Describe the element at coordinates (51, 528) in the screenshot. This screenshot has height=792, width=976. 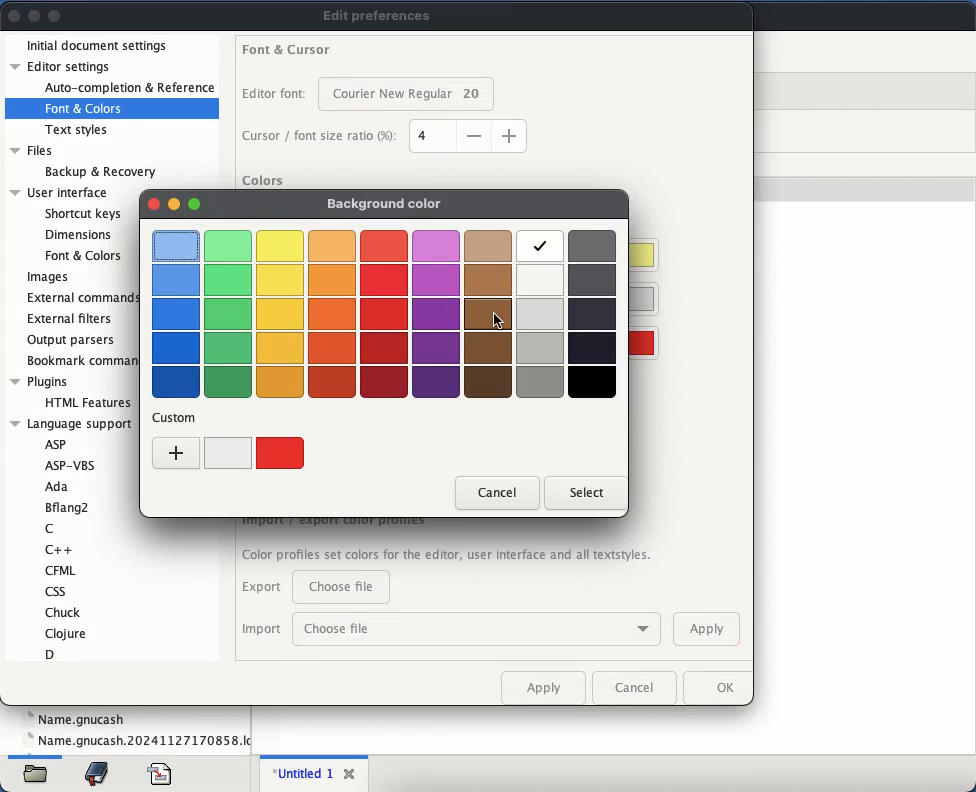
I see `C` at that location.